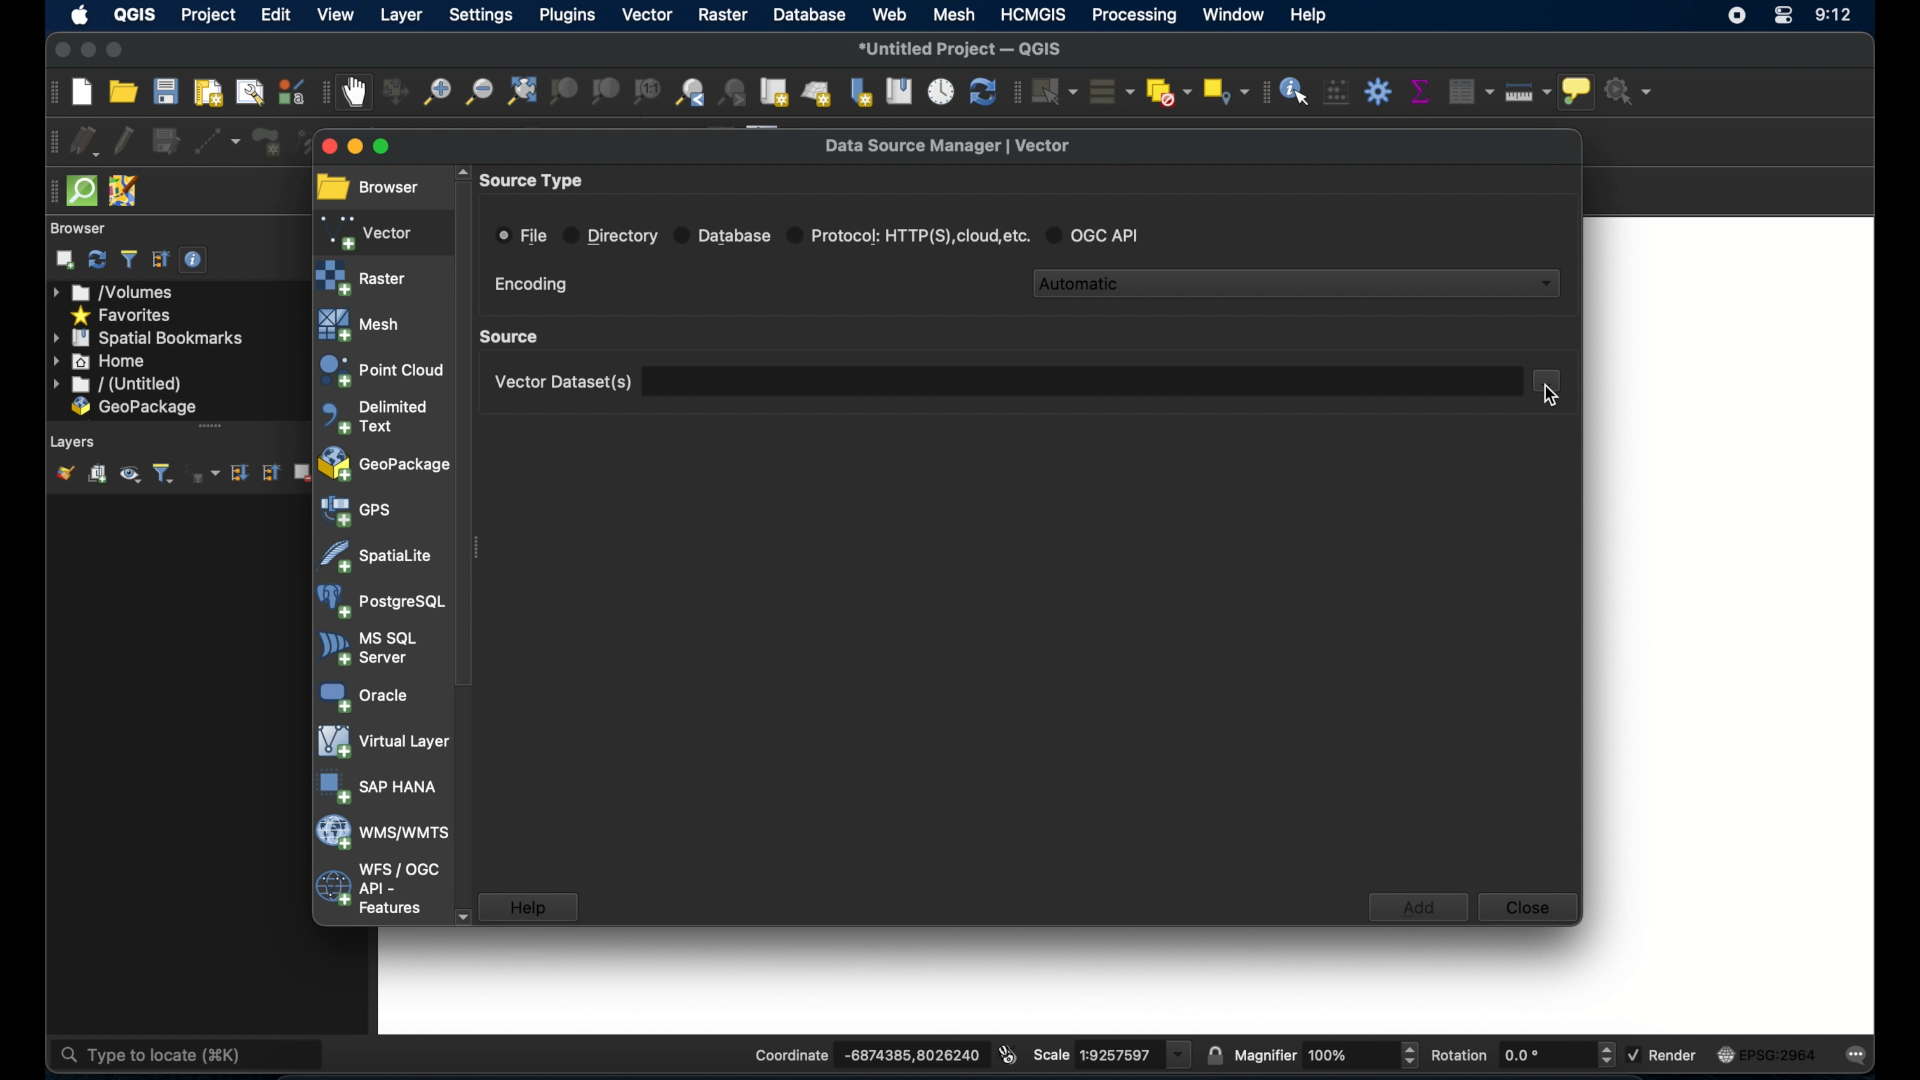  I want to click on manage map themes, so click(130, 476).